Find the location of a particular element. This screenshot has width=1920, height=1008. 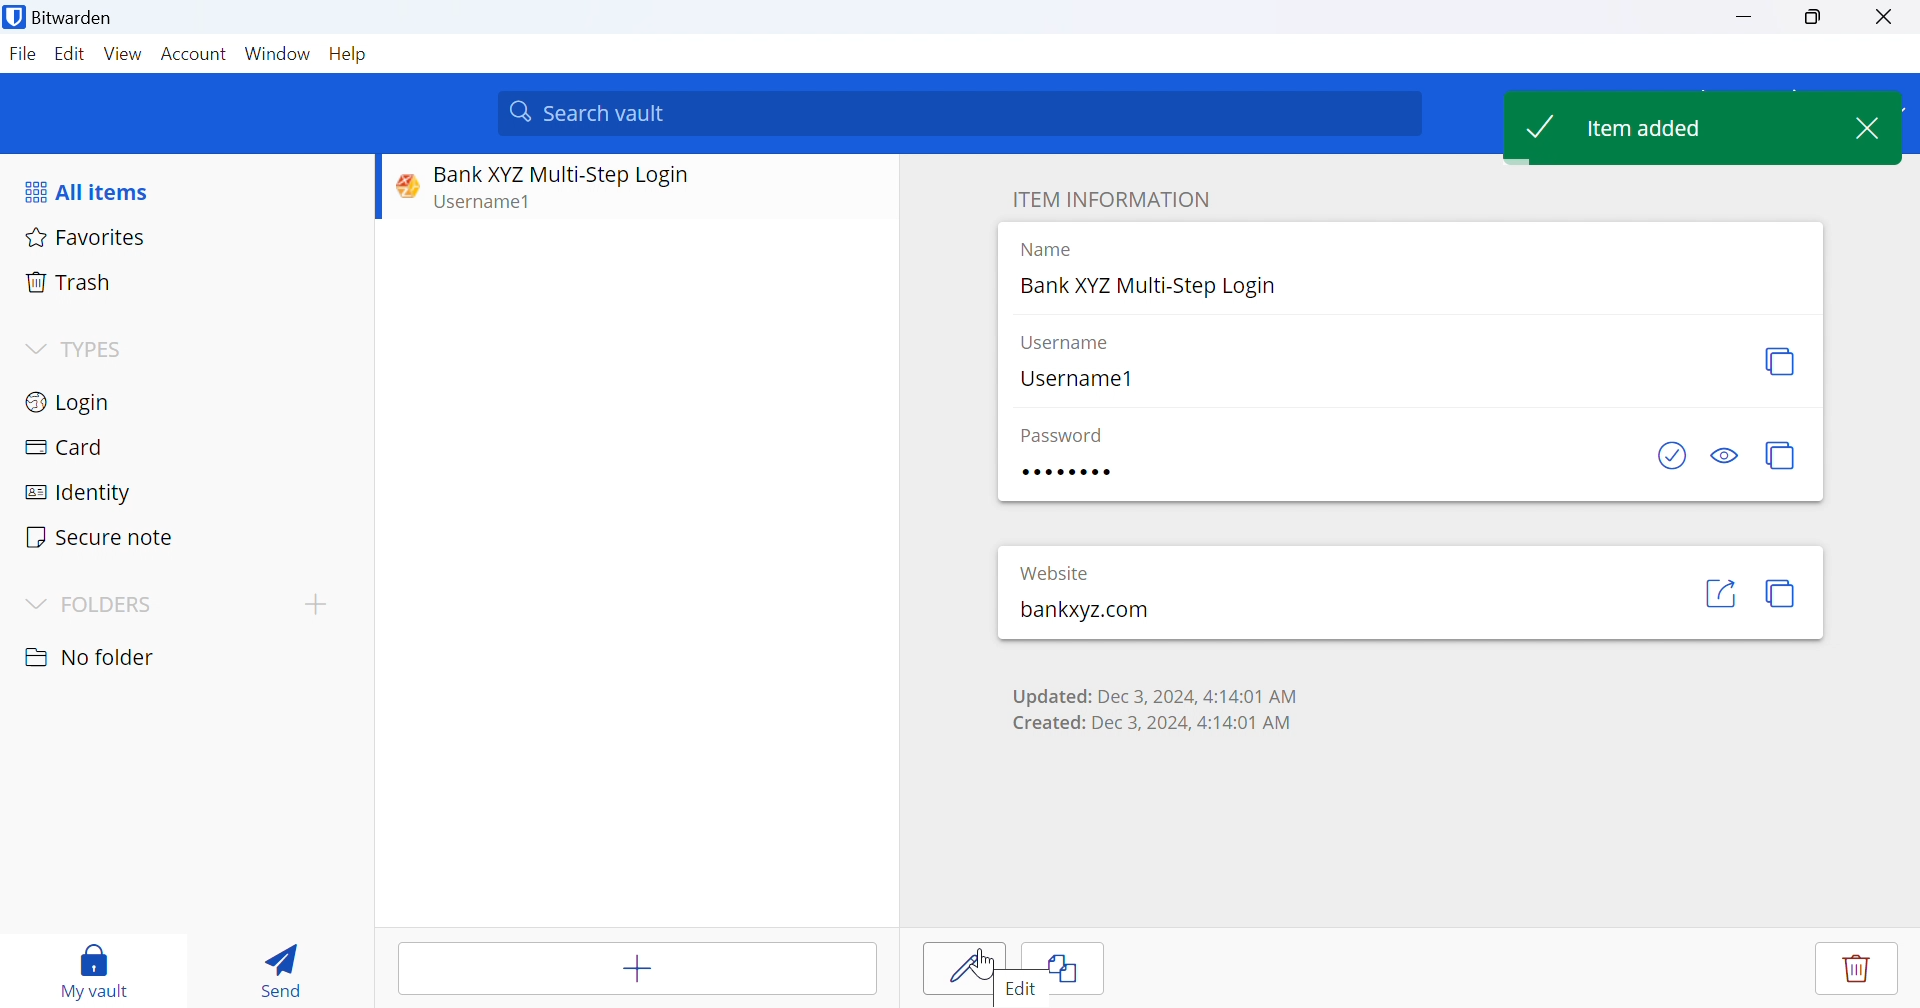

Name is located at coordinates (1040, 250).